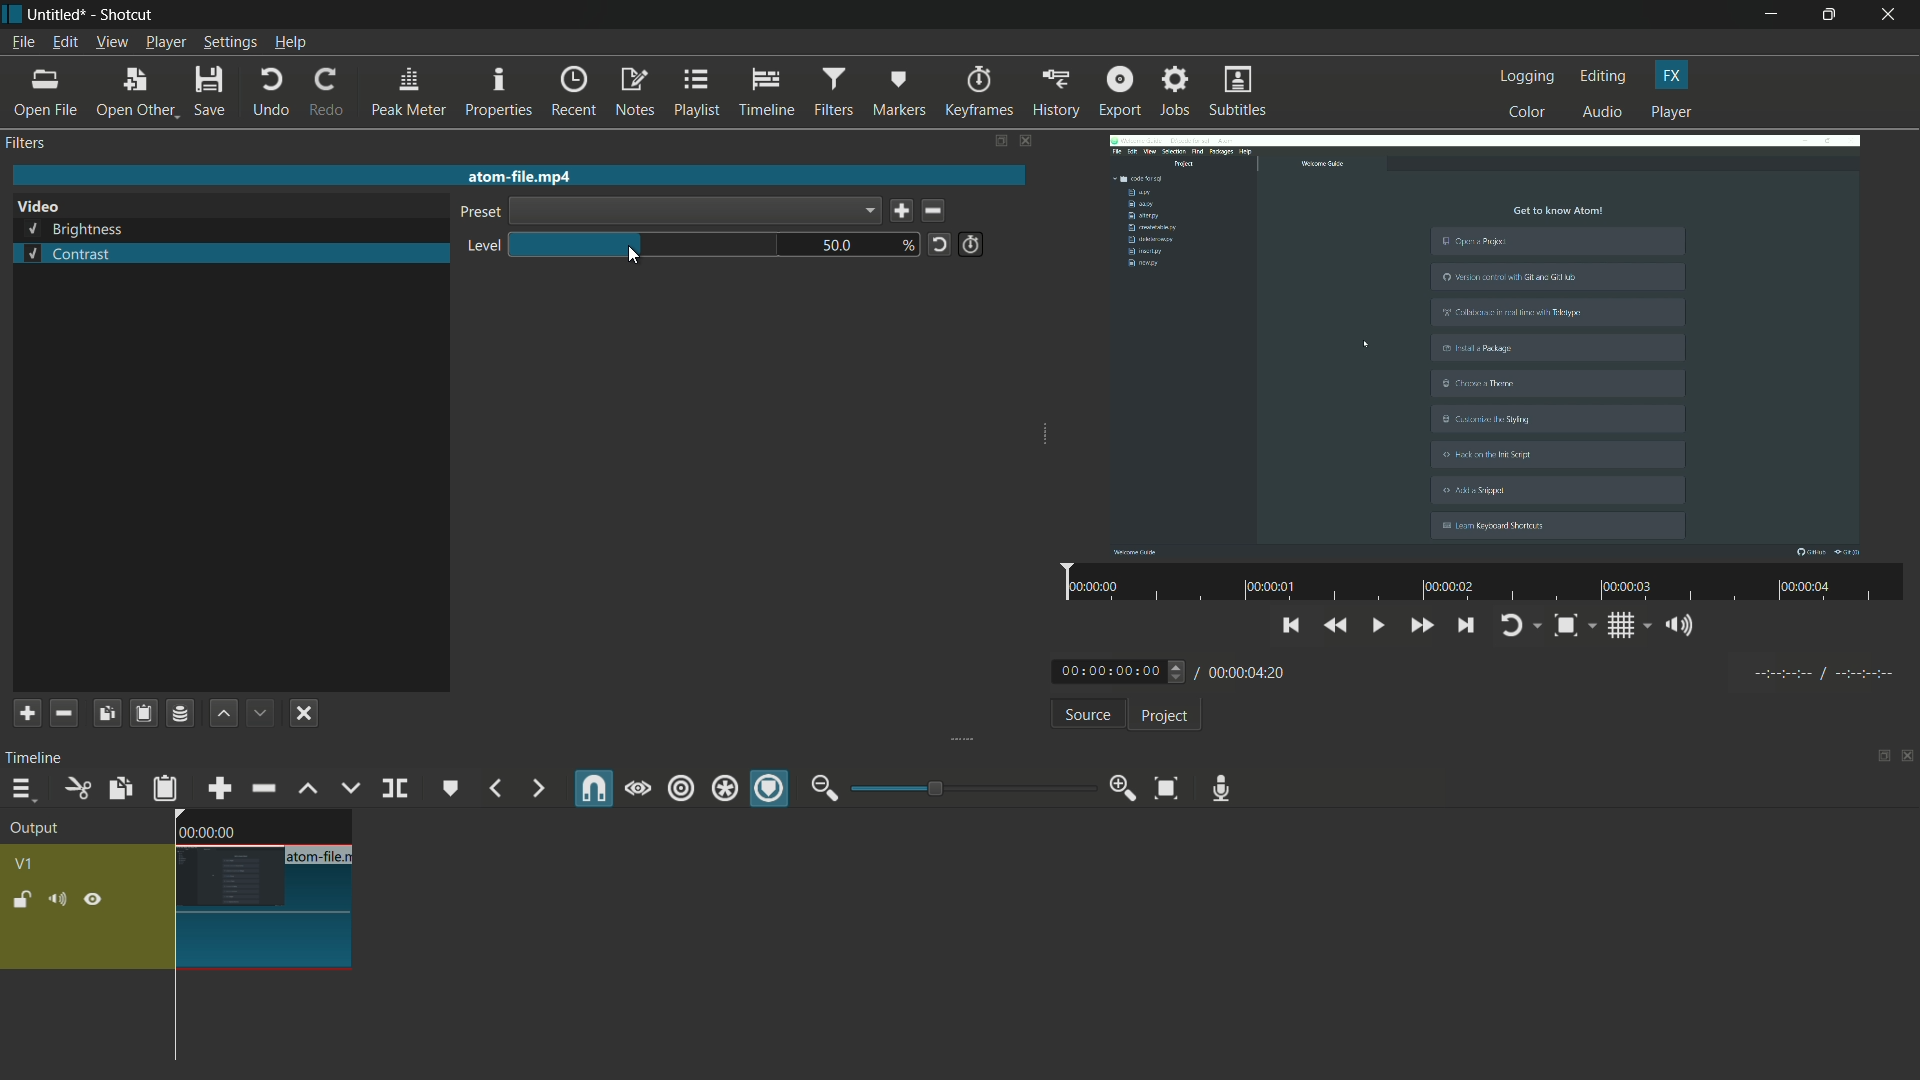 Image resolution: width=1920 pixels, height=1080 pixels. Describe the element at coordinates (212, 93) in the screenshot. I see `save` at that location.